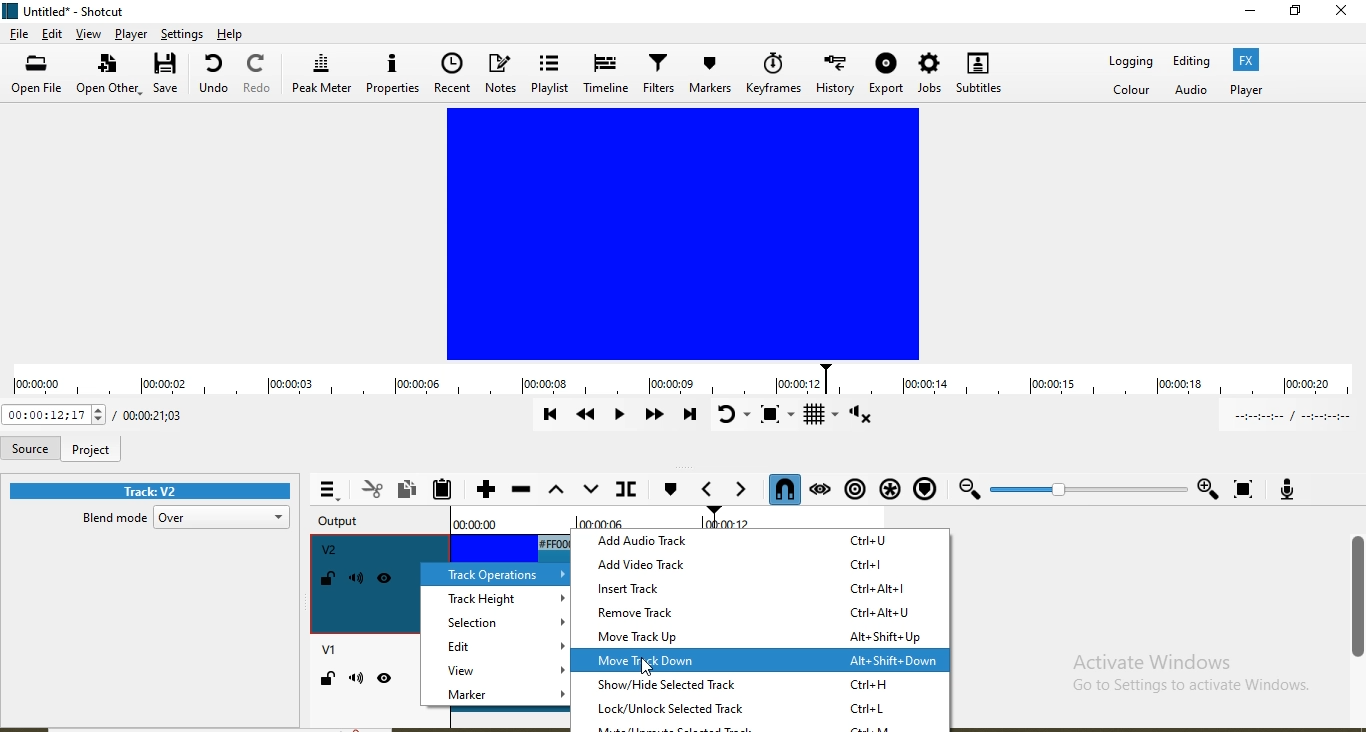  Describe the element at coordinates (653, 414) in the screenshot. I see `Play quickly forward` at that location.